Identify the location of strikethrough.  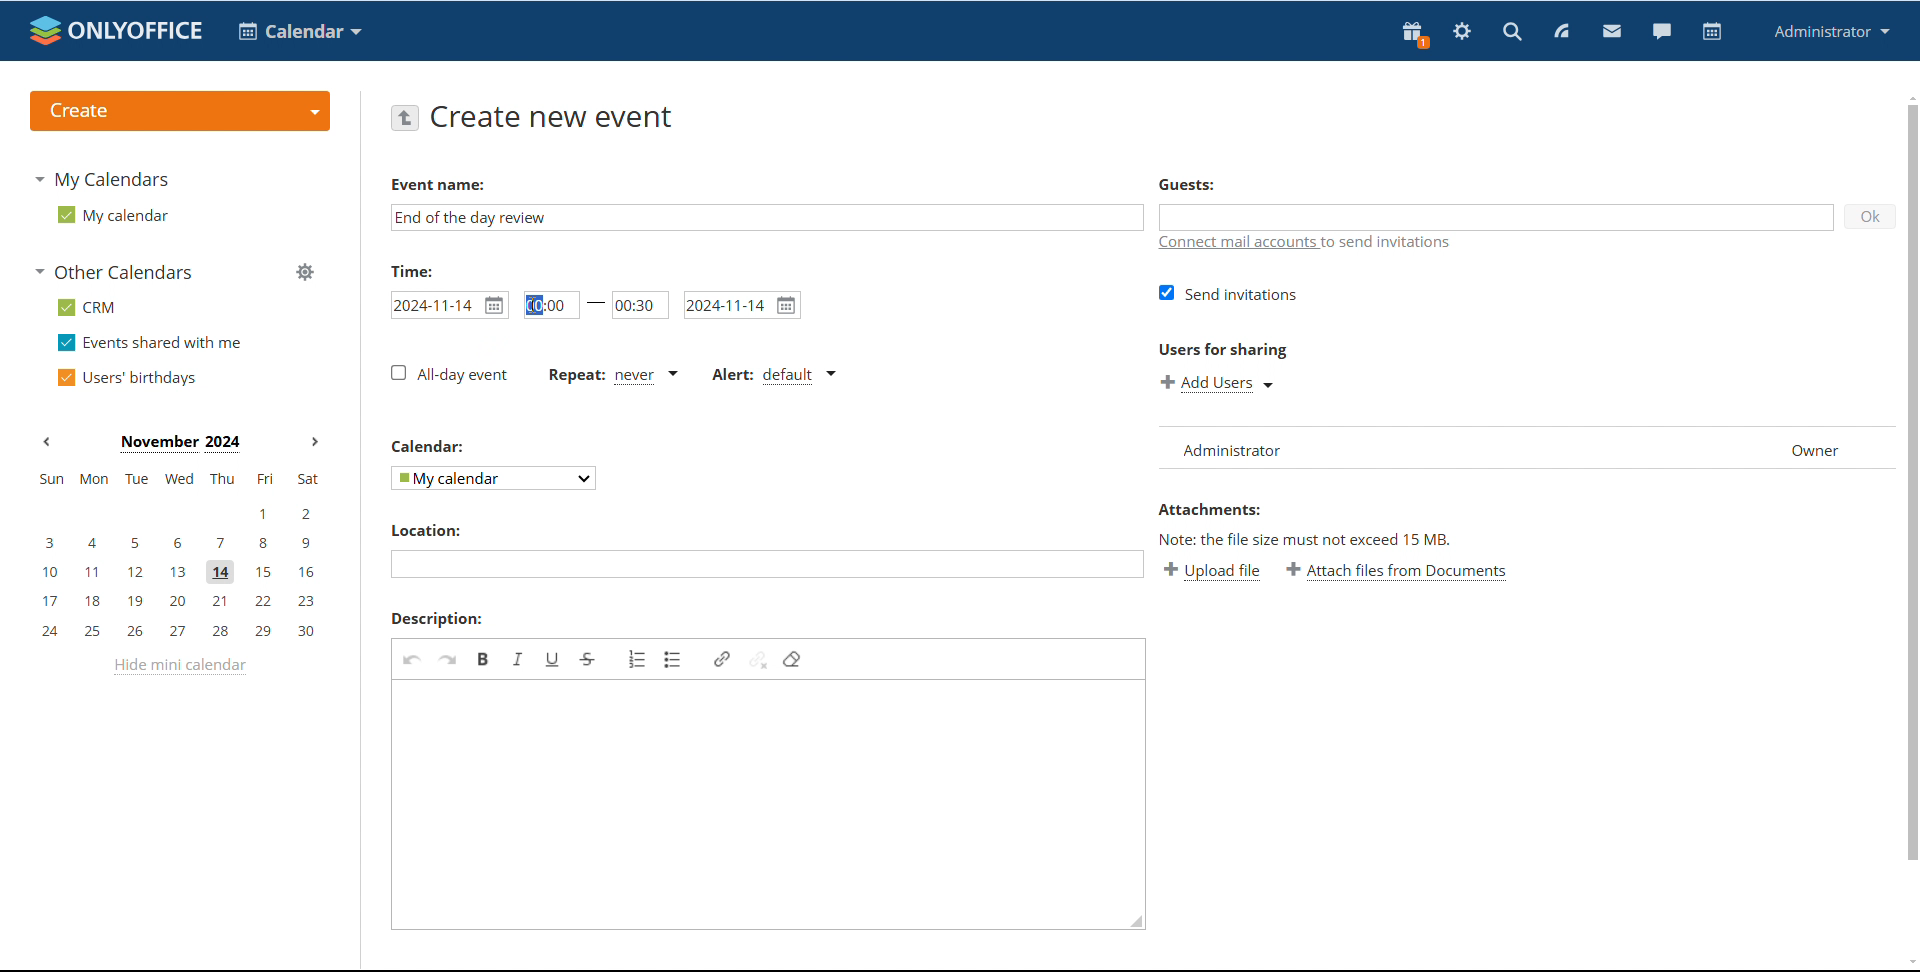
(588, 660).